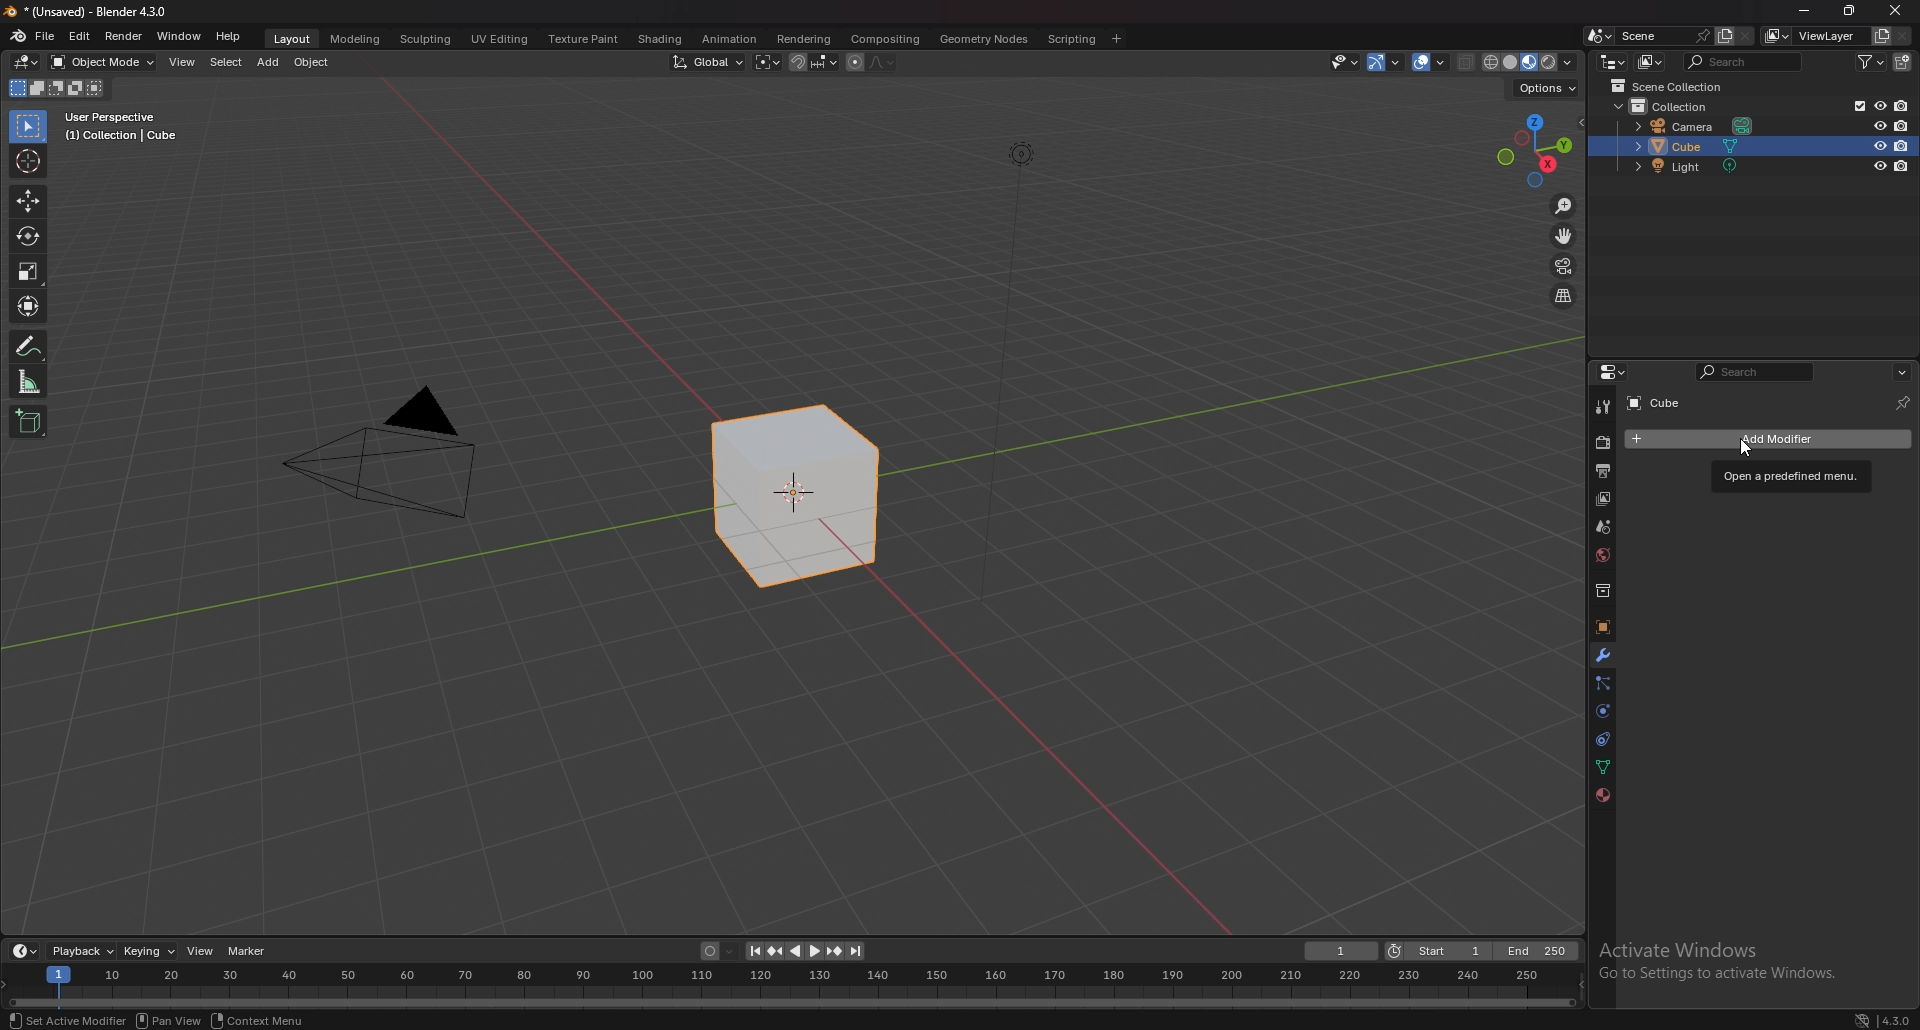 This screenshot has height=1030, width=1920. What do you see at coordinates (1342, 951) in the screenshot?
I see `current frame` at bounding box center [1342, 951].